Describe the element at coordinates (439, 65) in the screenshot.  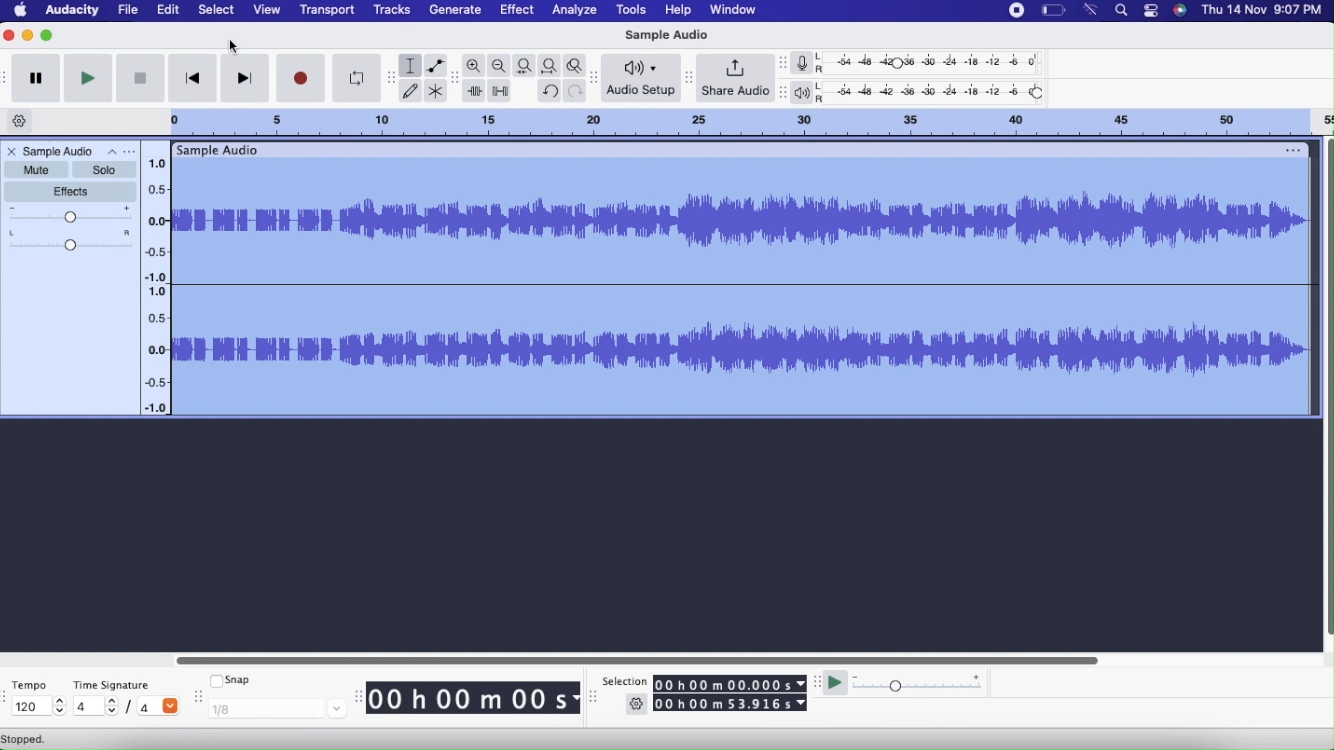
I see `Envelope tool` at that location.